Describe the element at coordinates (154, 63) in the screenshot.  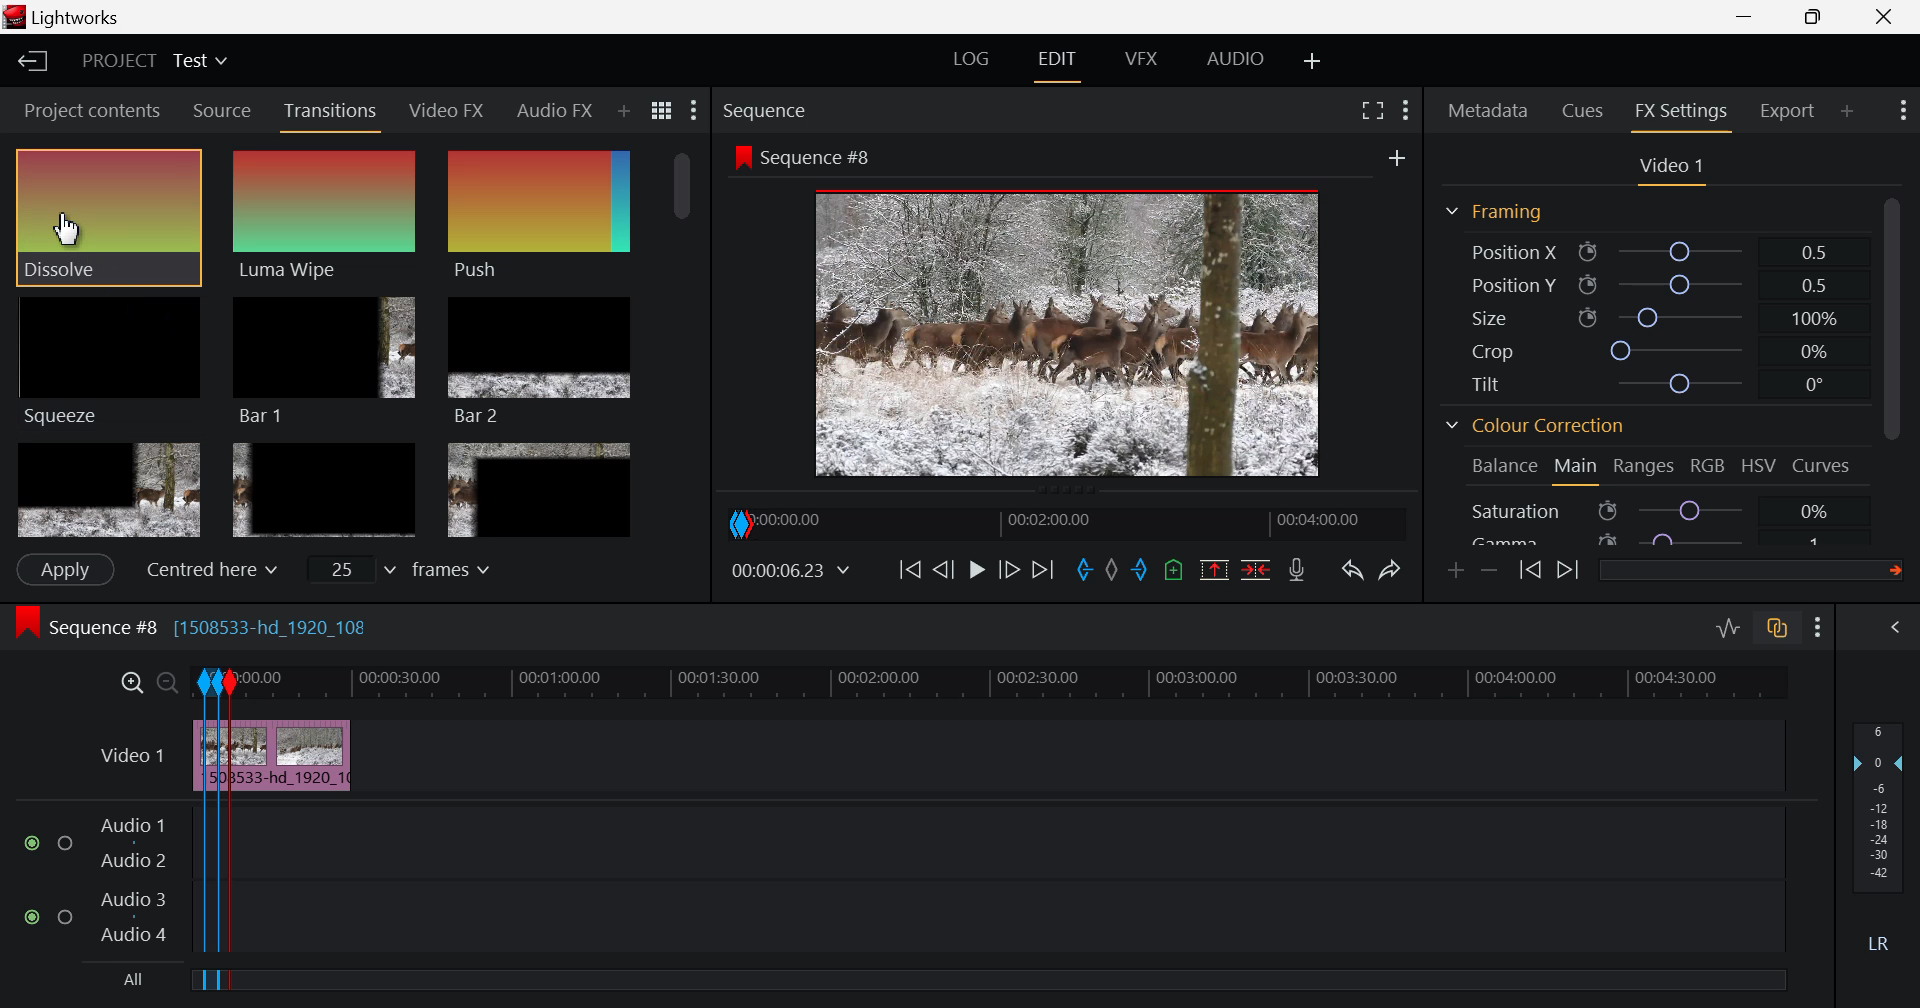
I see `Project Title` at that location.